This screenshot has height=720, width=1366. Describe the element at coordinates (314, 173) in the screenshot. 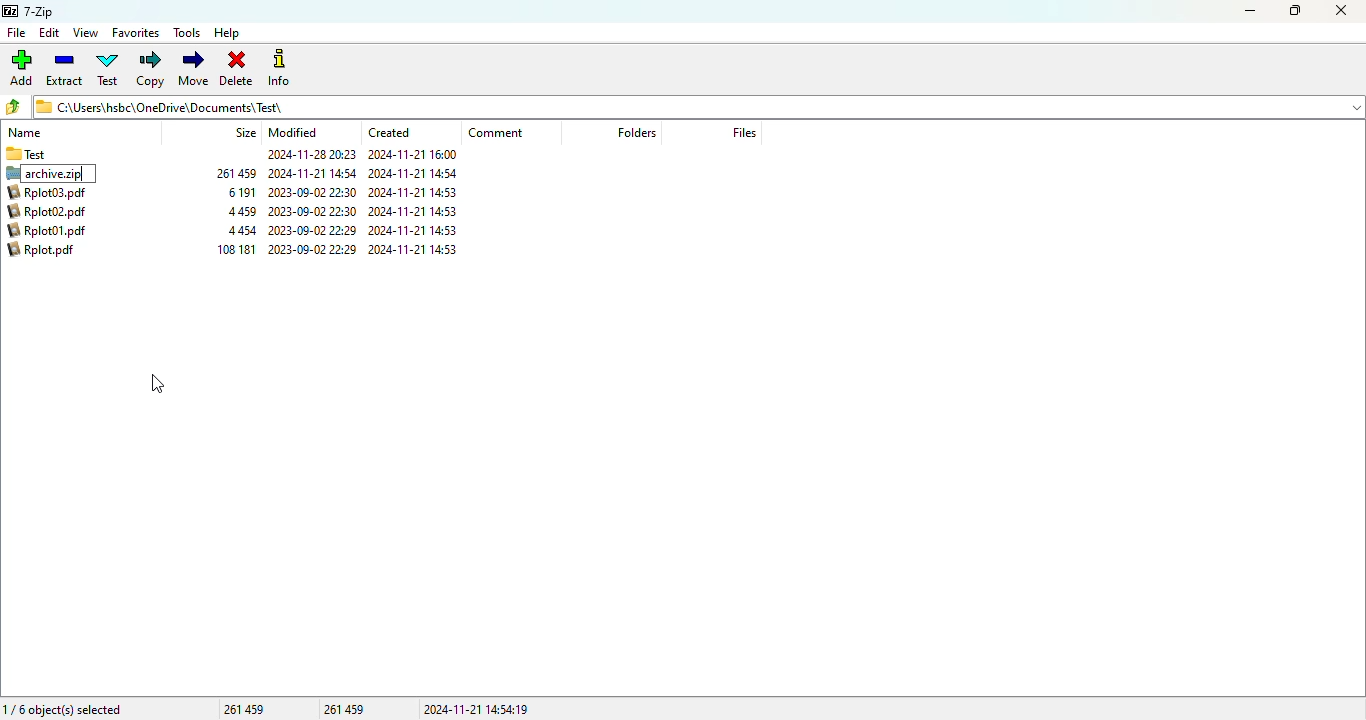

I see `2024-11-21 14:54` at that location.